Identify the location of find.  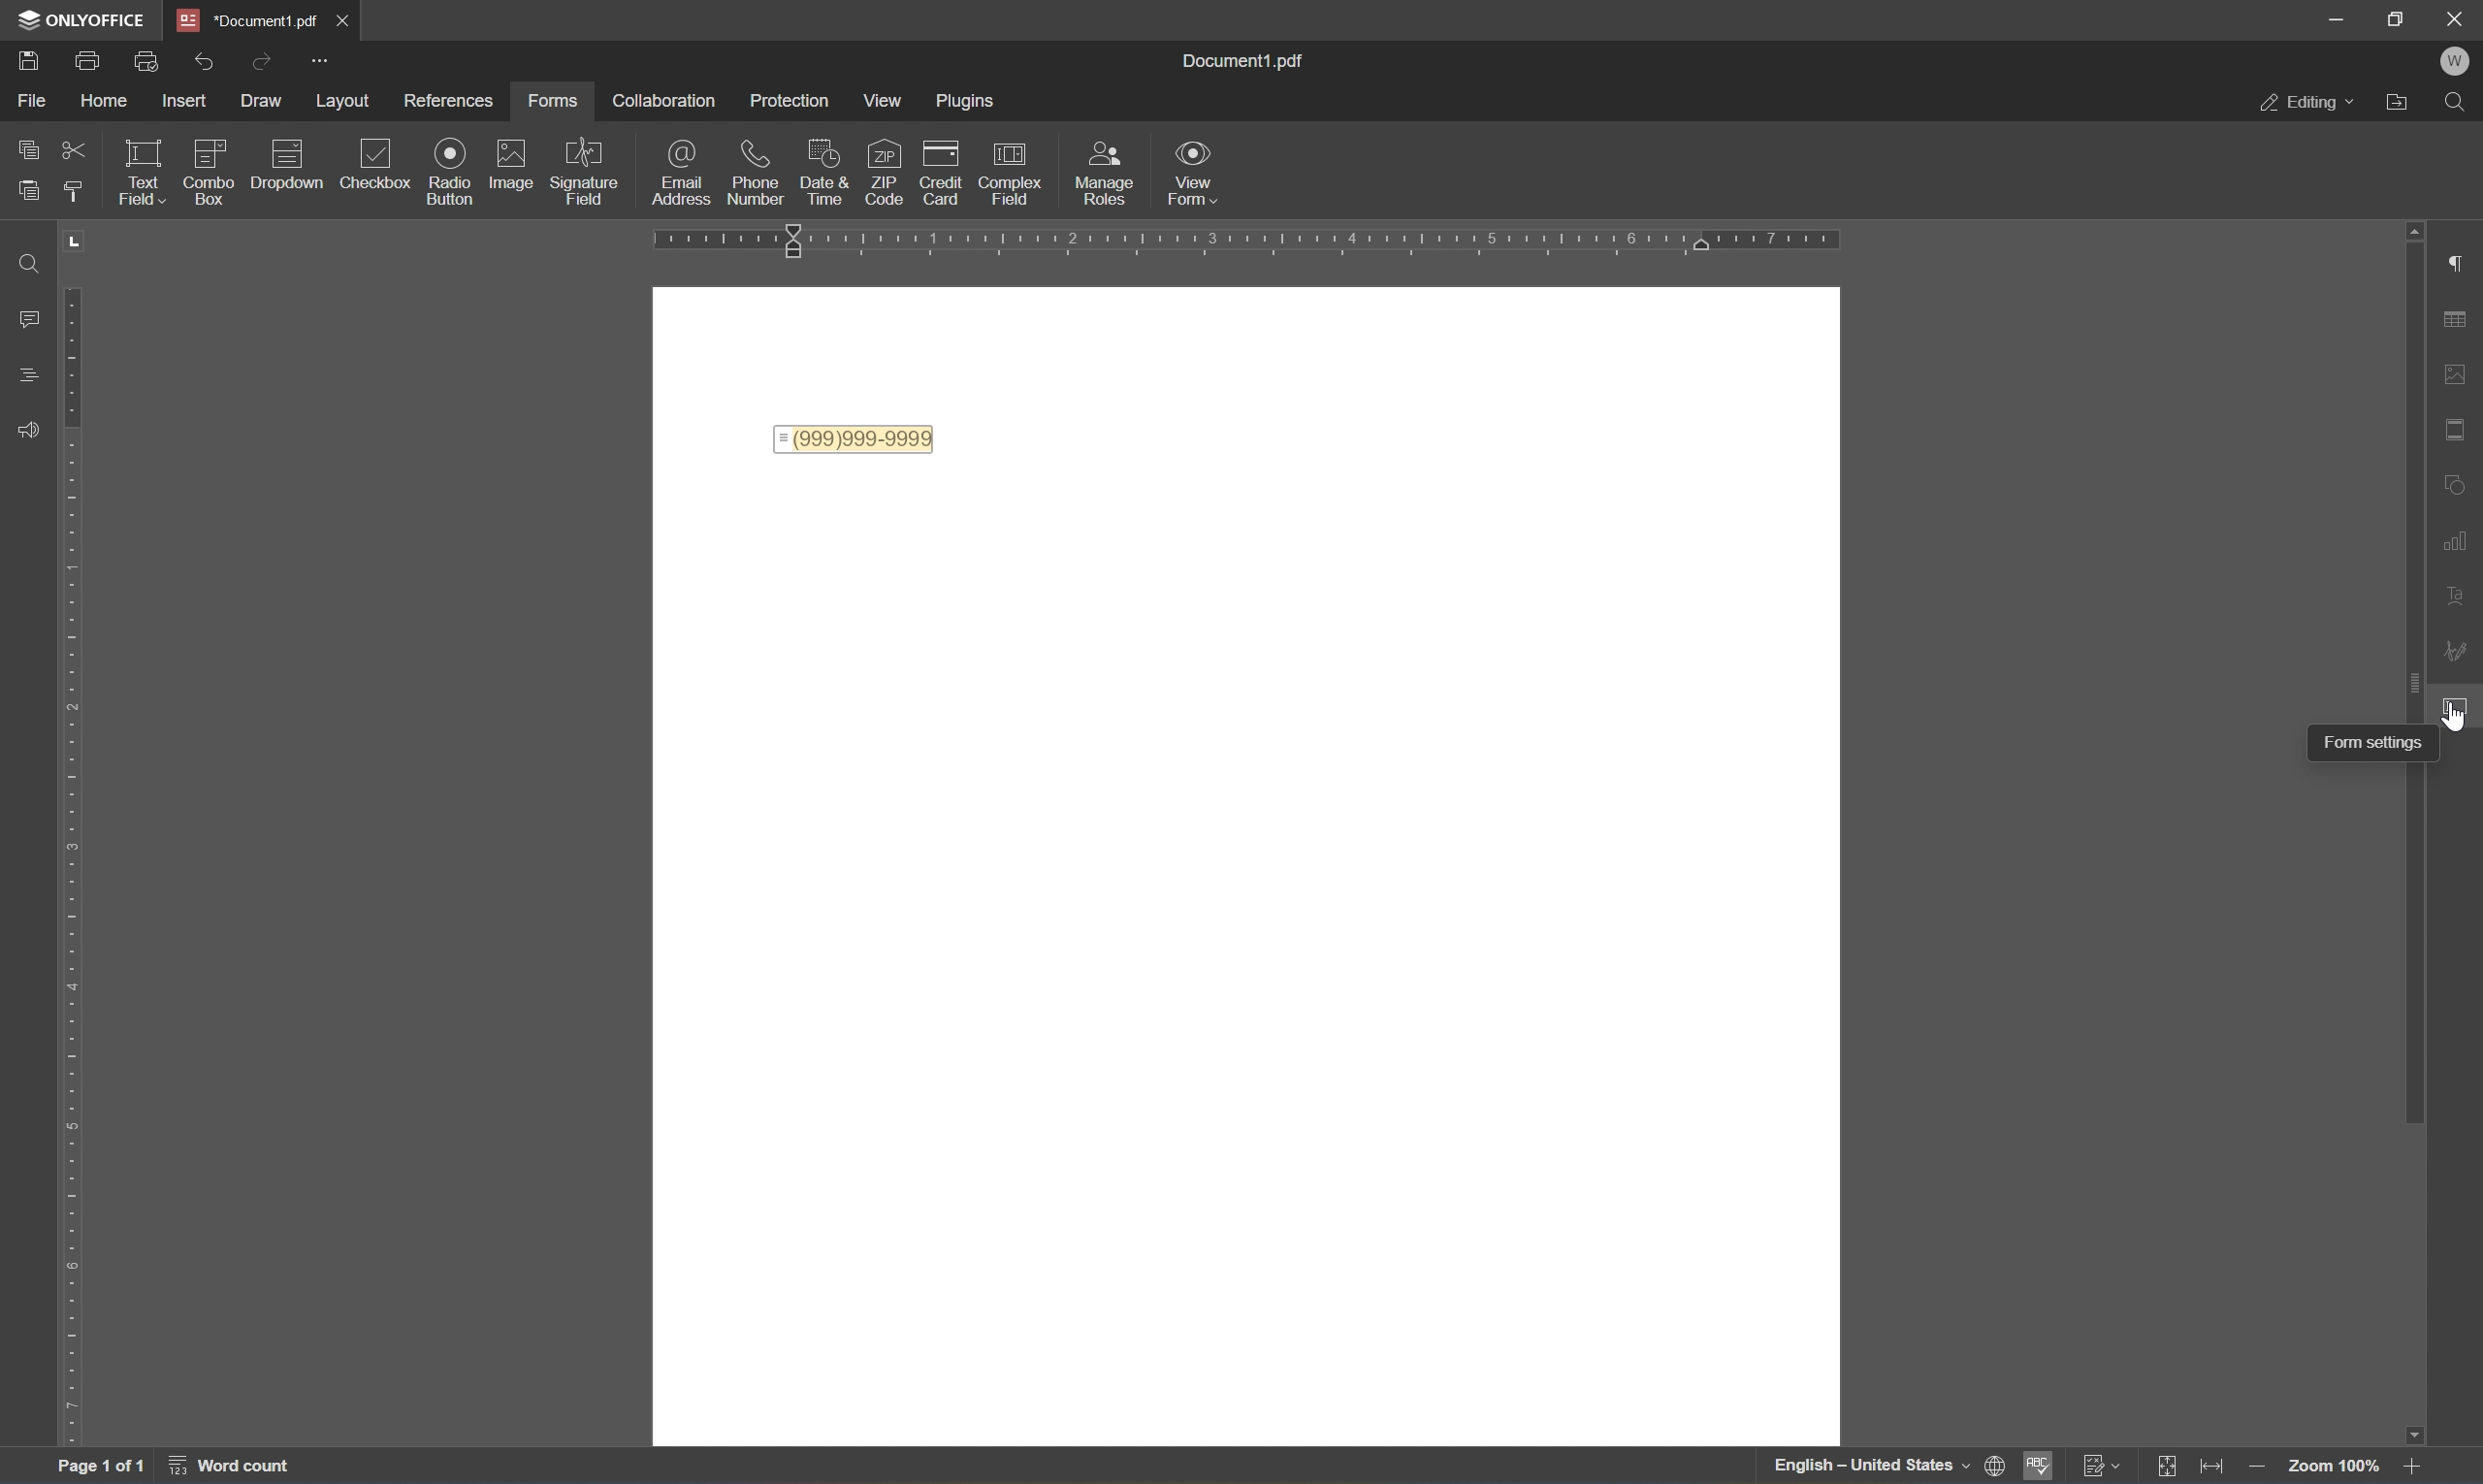
(19, 265).